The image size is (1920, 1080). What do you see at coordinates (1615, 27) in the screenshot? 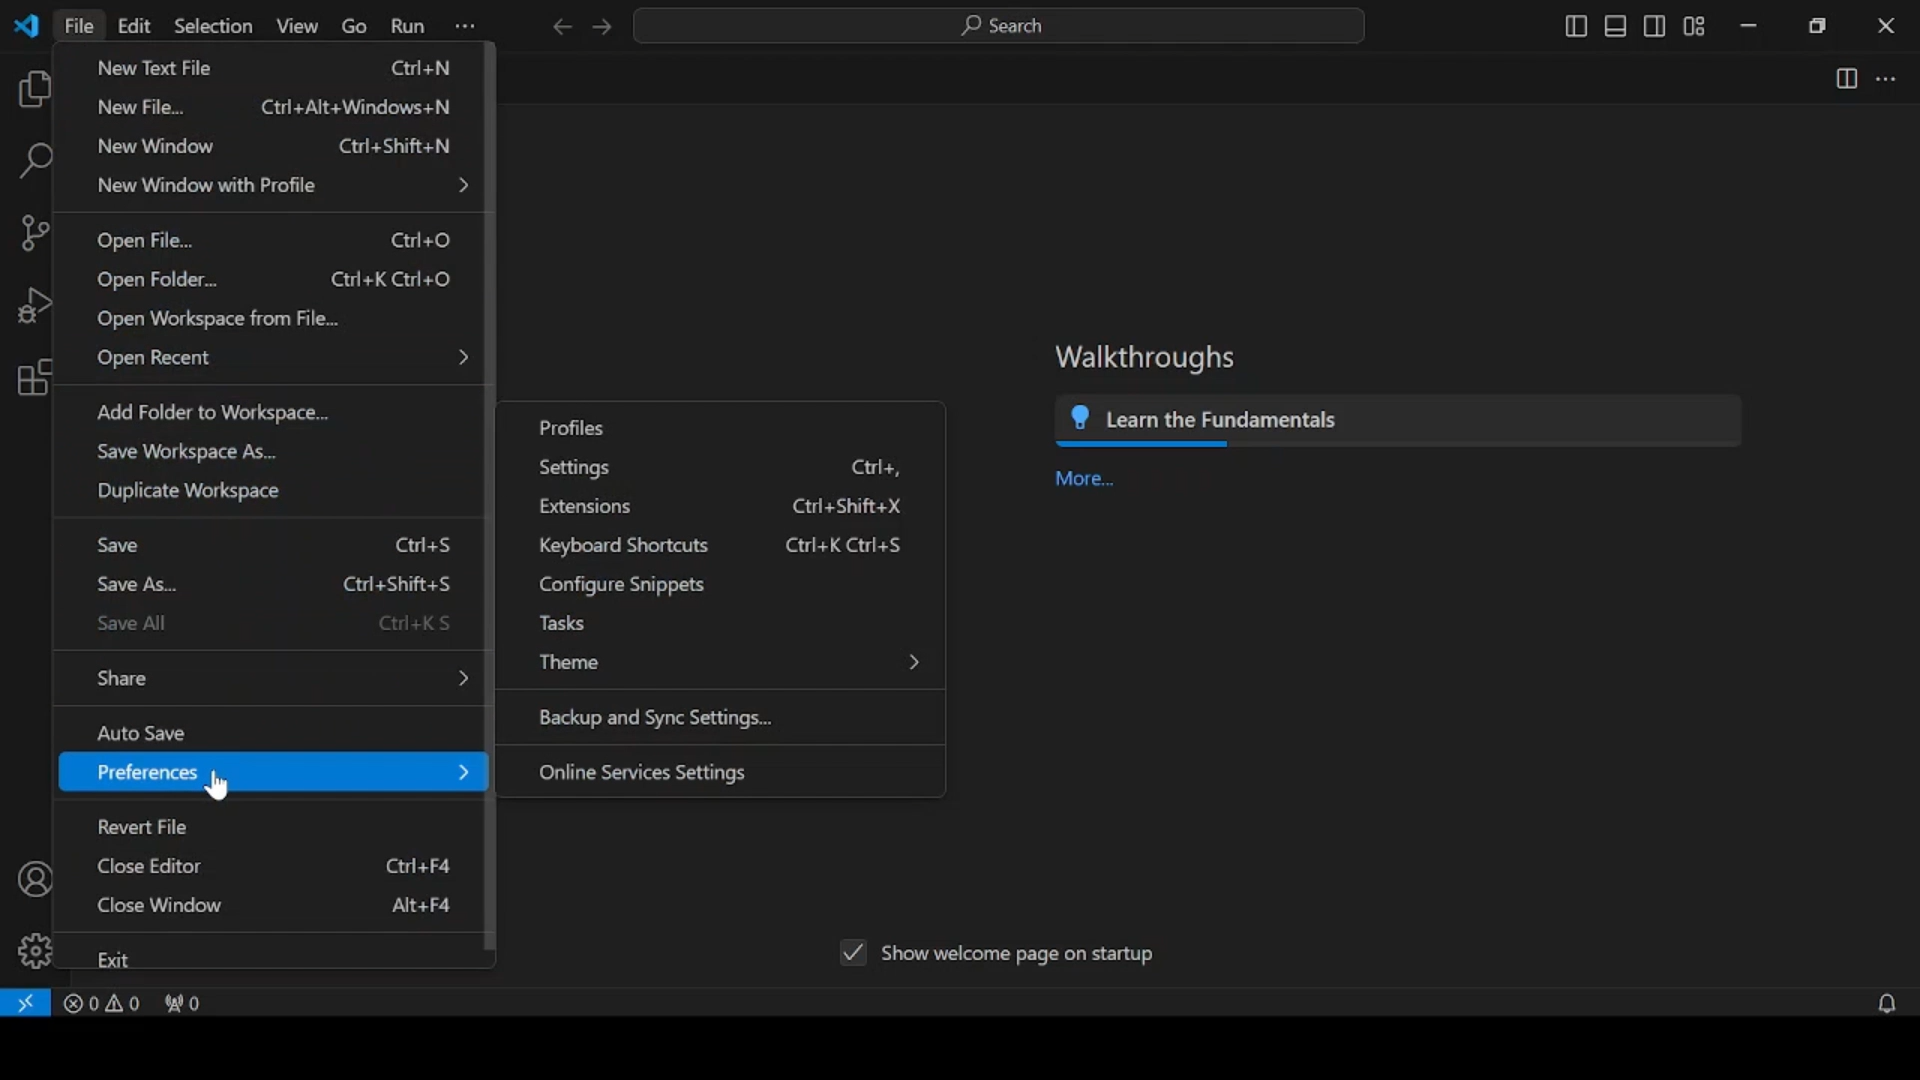
I see `toggle panel` at bounding box center [1615, 27].